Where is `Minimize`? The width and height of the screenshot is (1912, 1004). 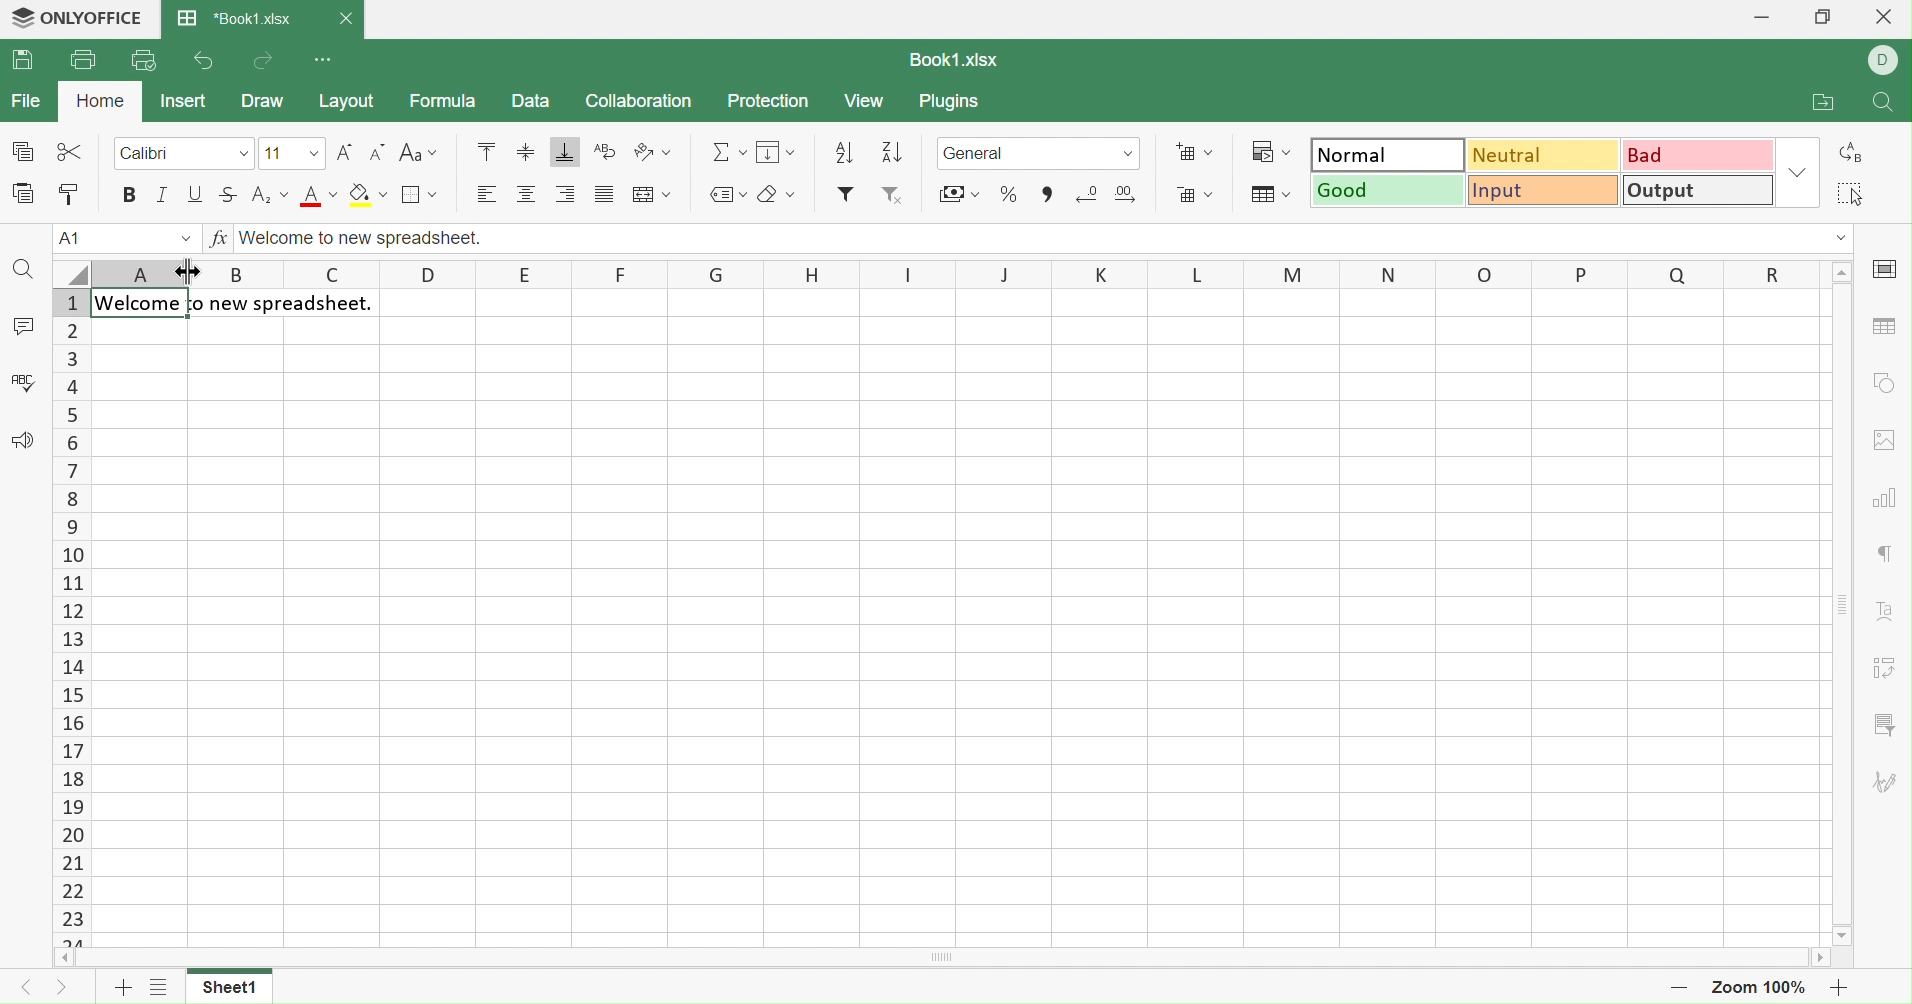 Minimize is located at coordinates (1754, 16).